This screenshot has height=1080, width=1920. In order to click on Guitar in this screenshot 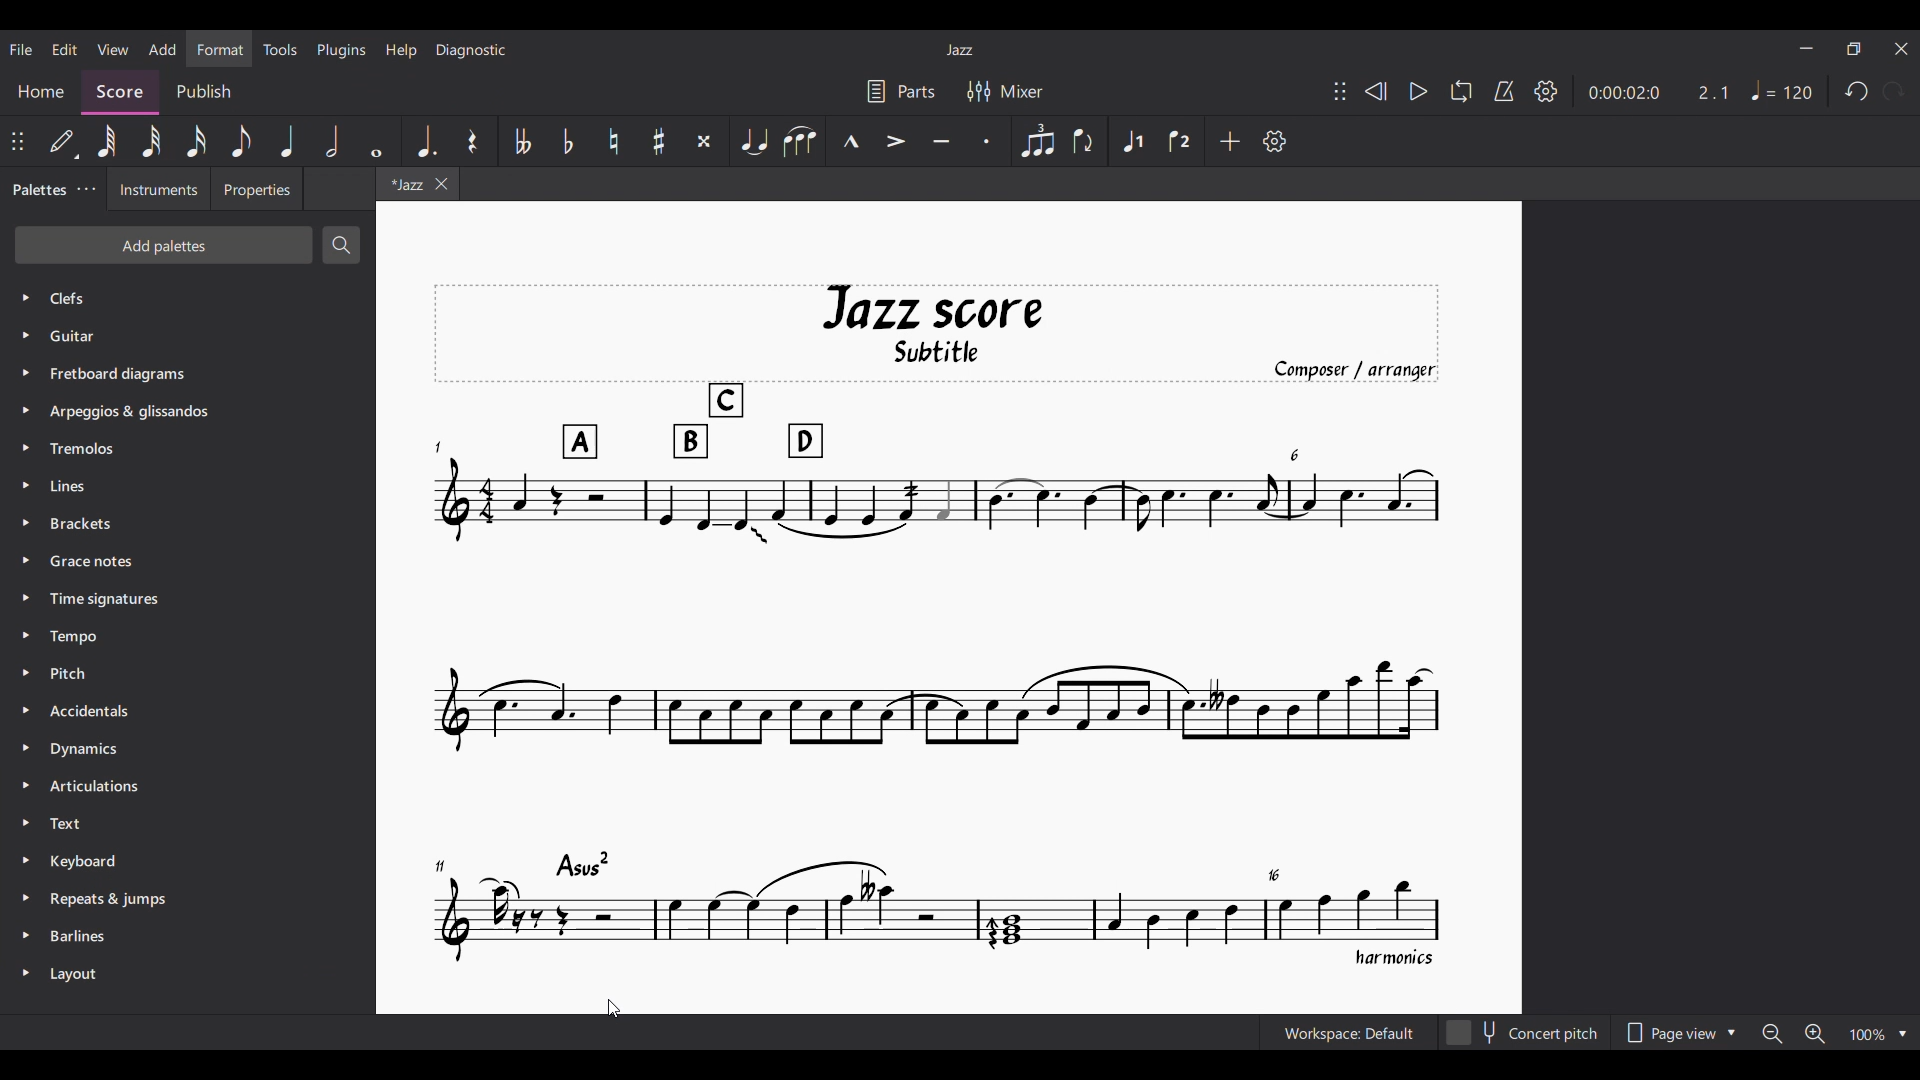, I will do `click(79, 338)`.